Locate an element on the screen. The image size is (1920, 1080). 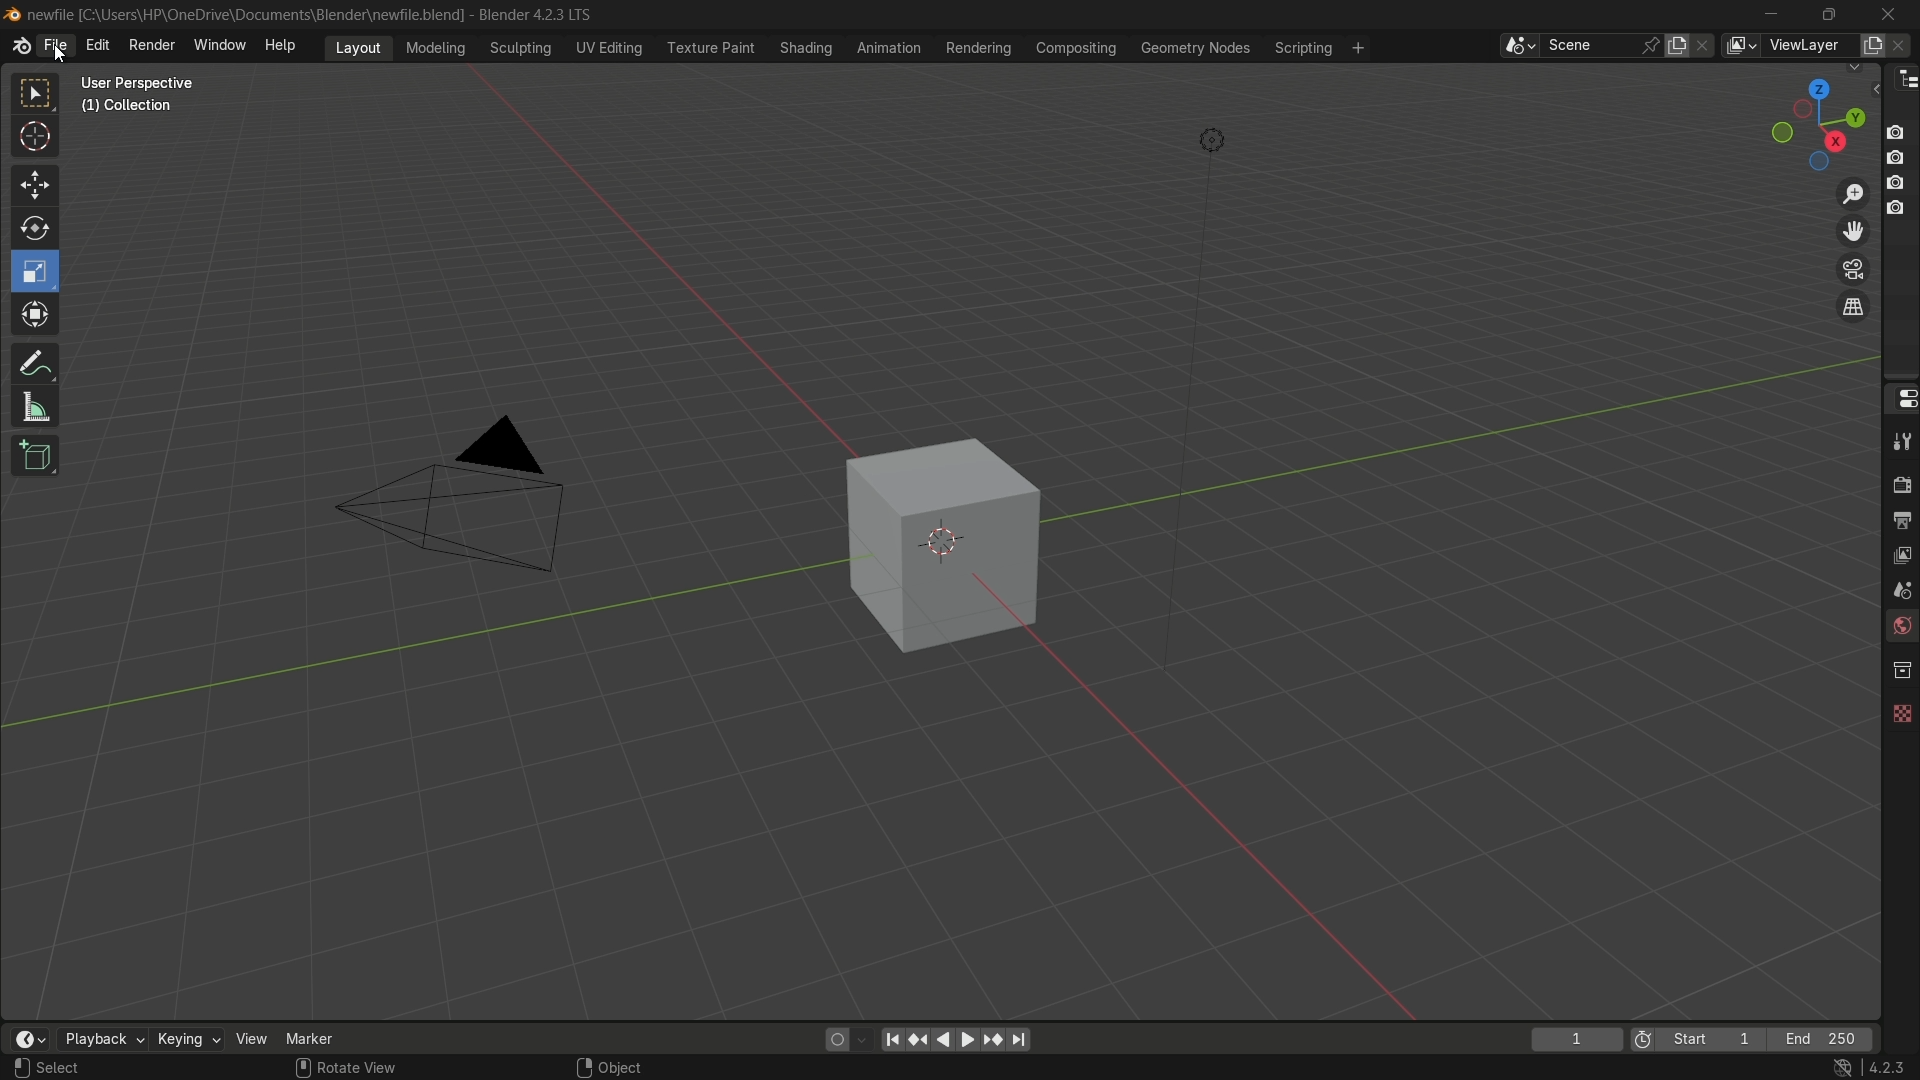
new scene is located at coordinates (1681, 45).